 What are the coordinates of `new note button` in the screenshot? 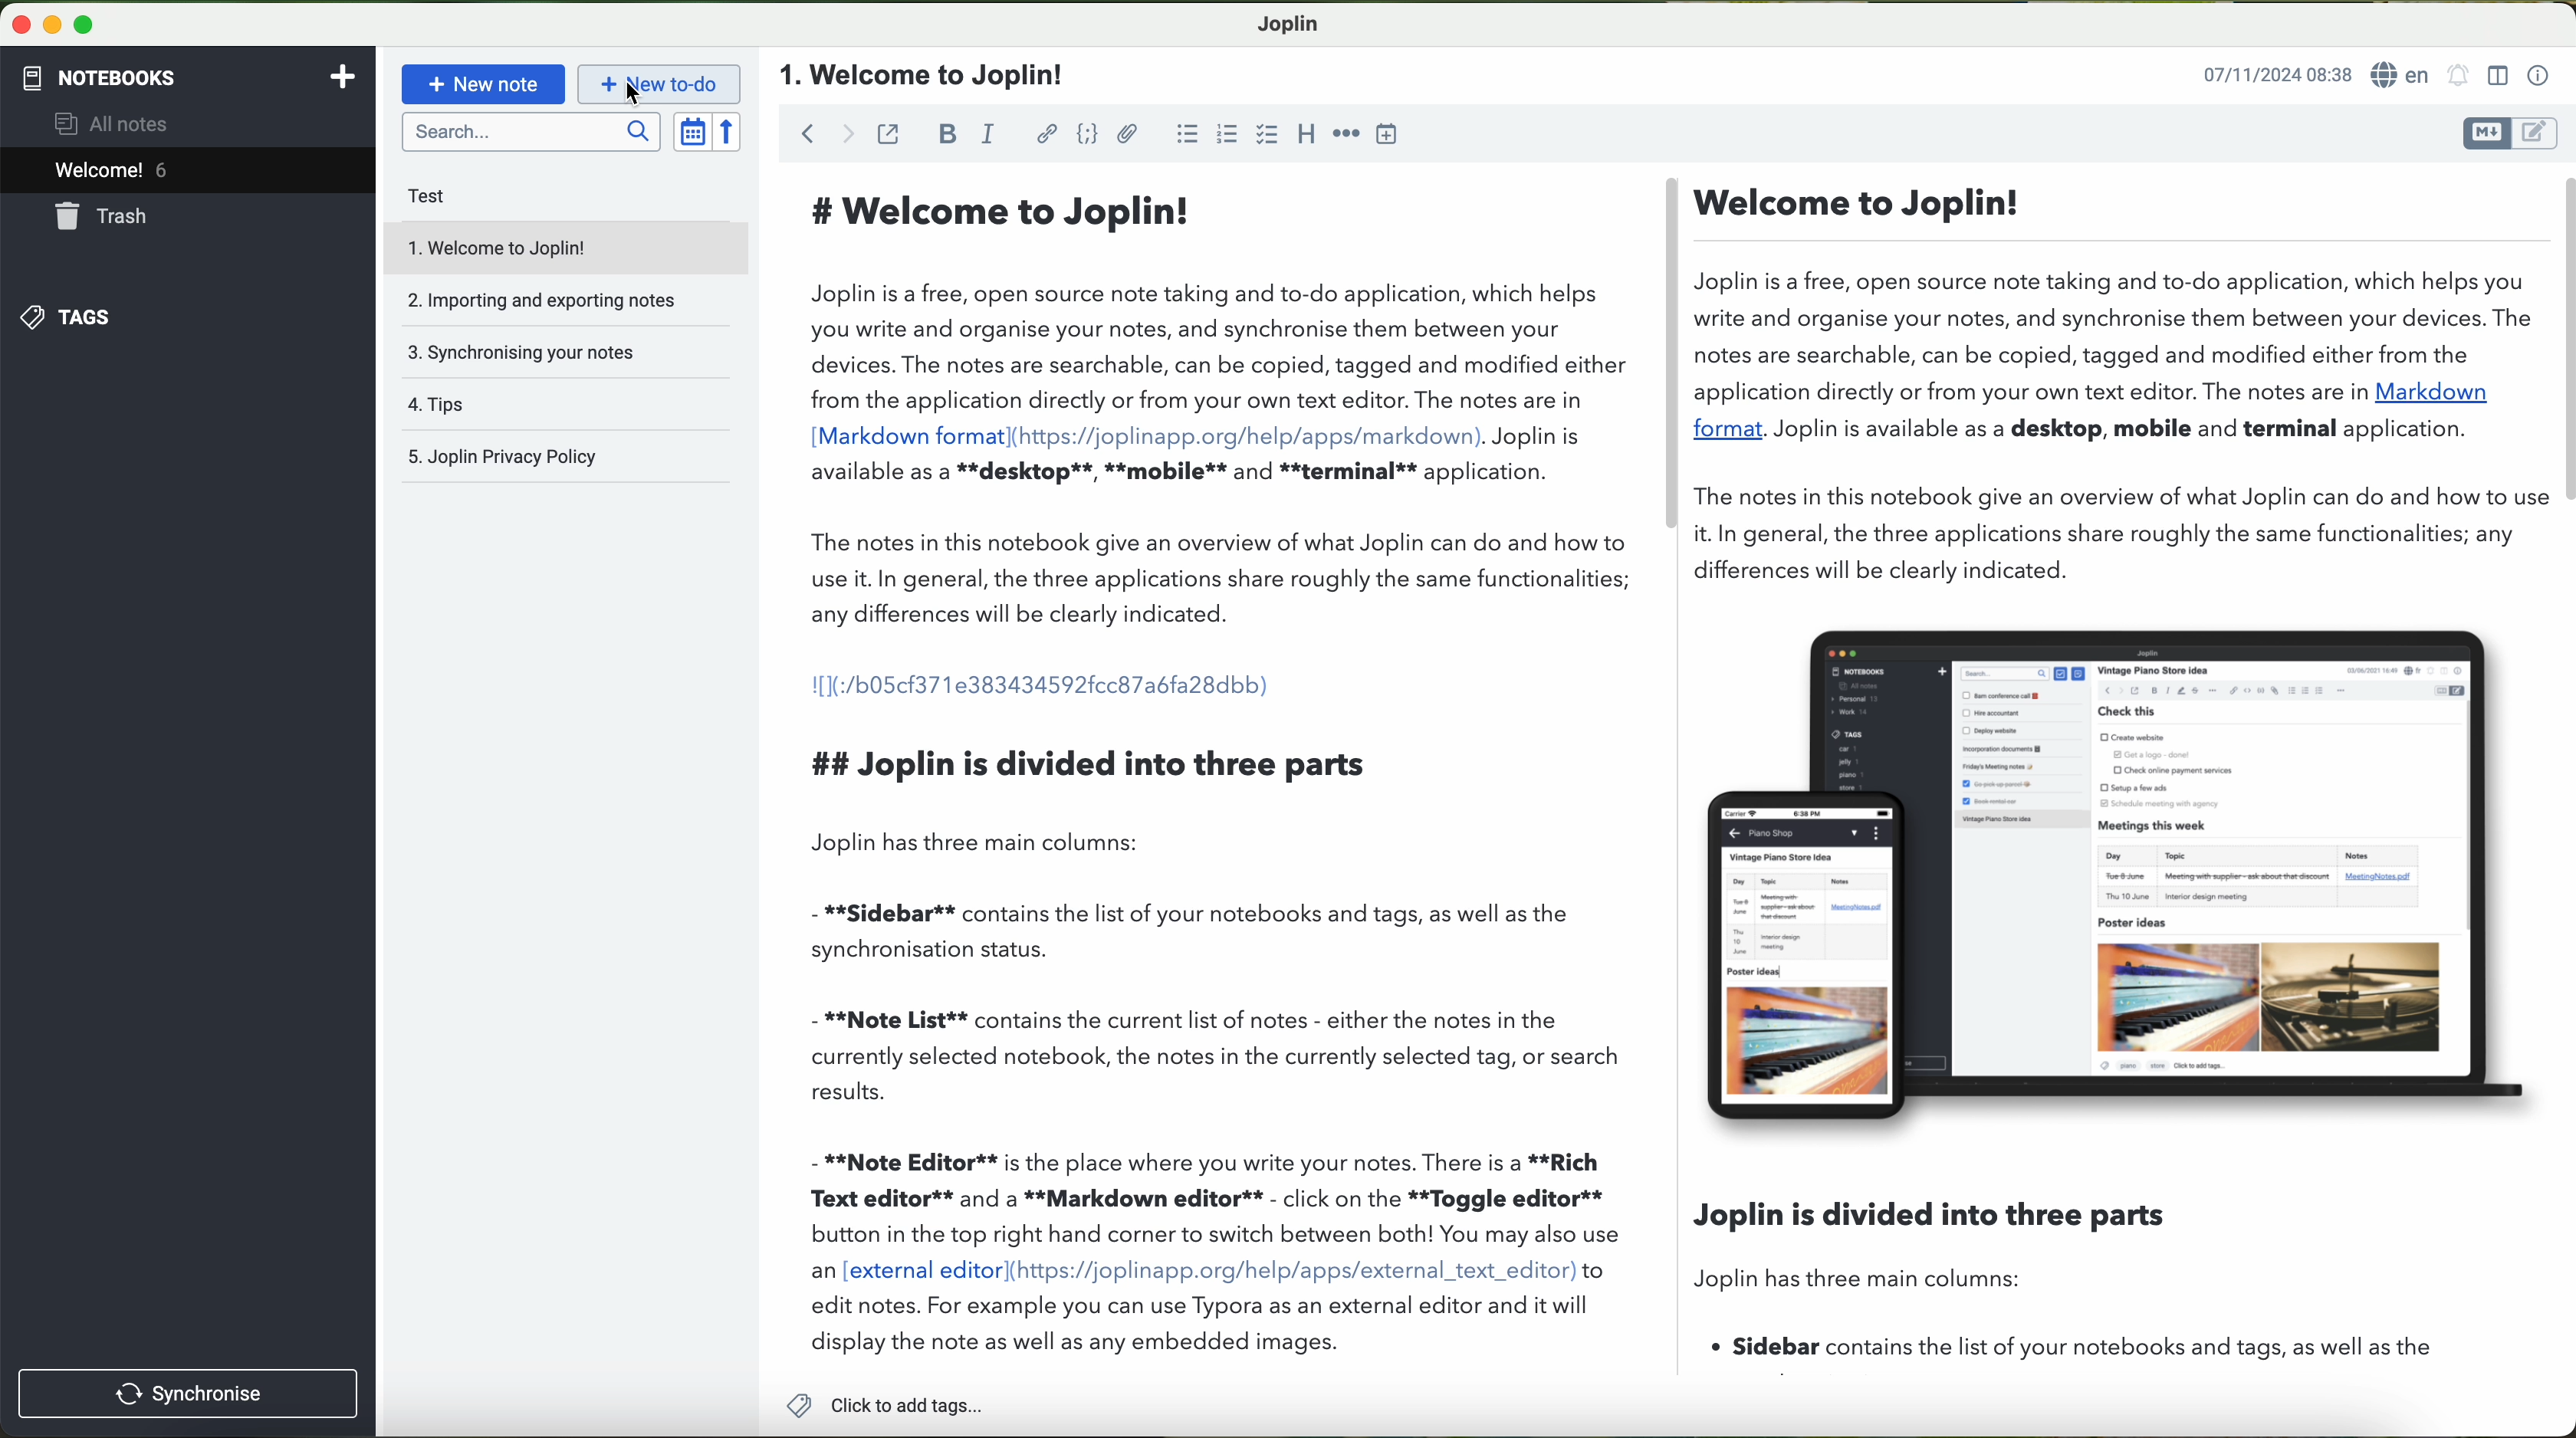 It's located at (481, 84).